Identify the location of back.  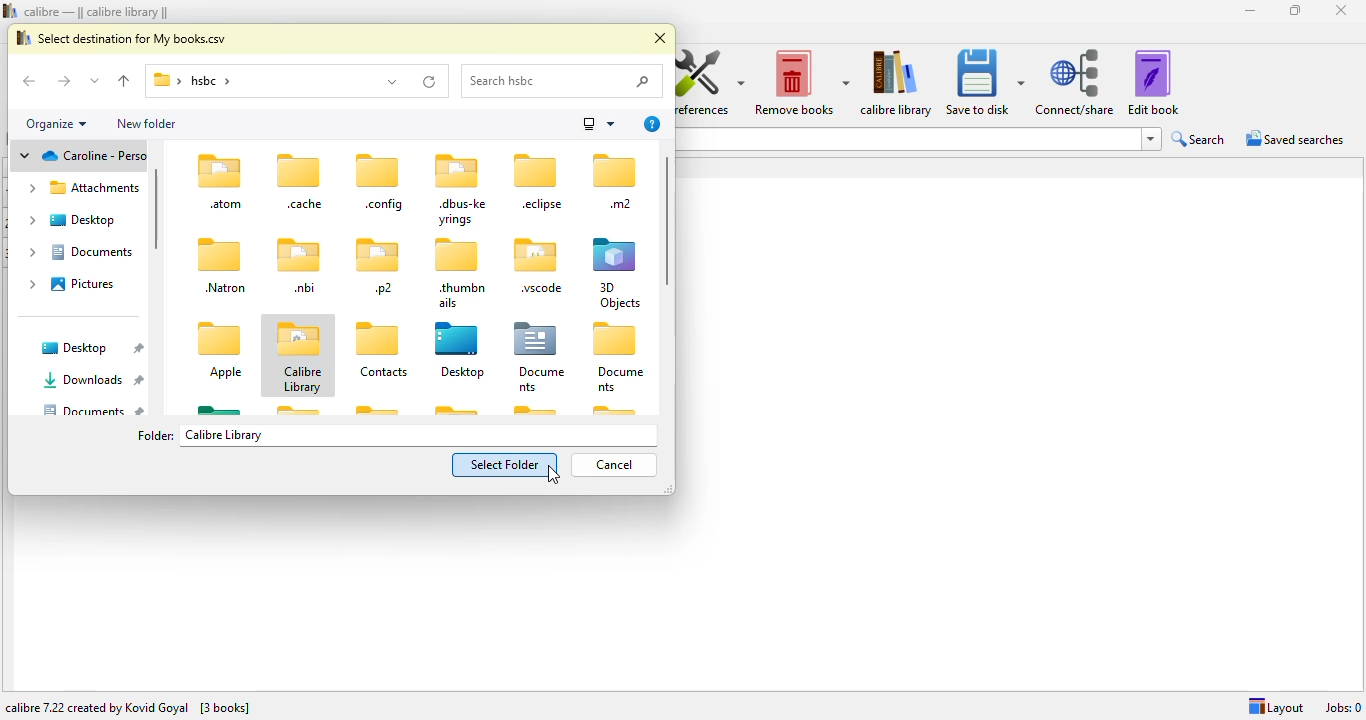
(32, 82).